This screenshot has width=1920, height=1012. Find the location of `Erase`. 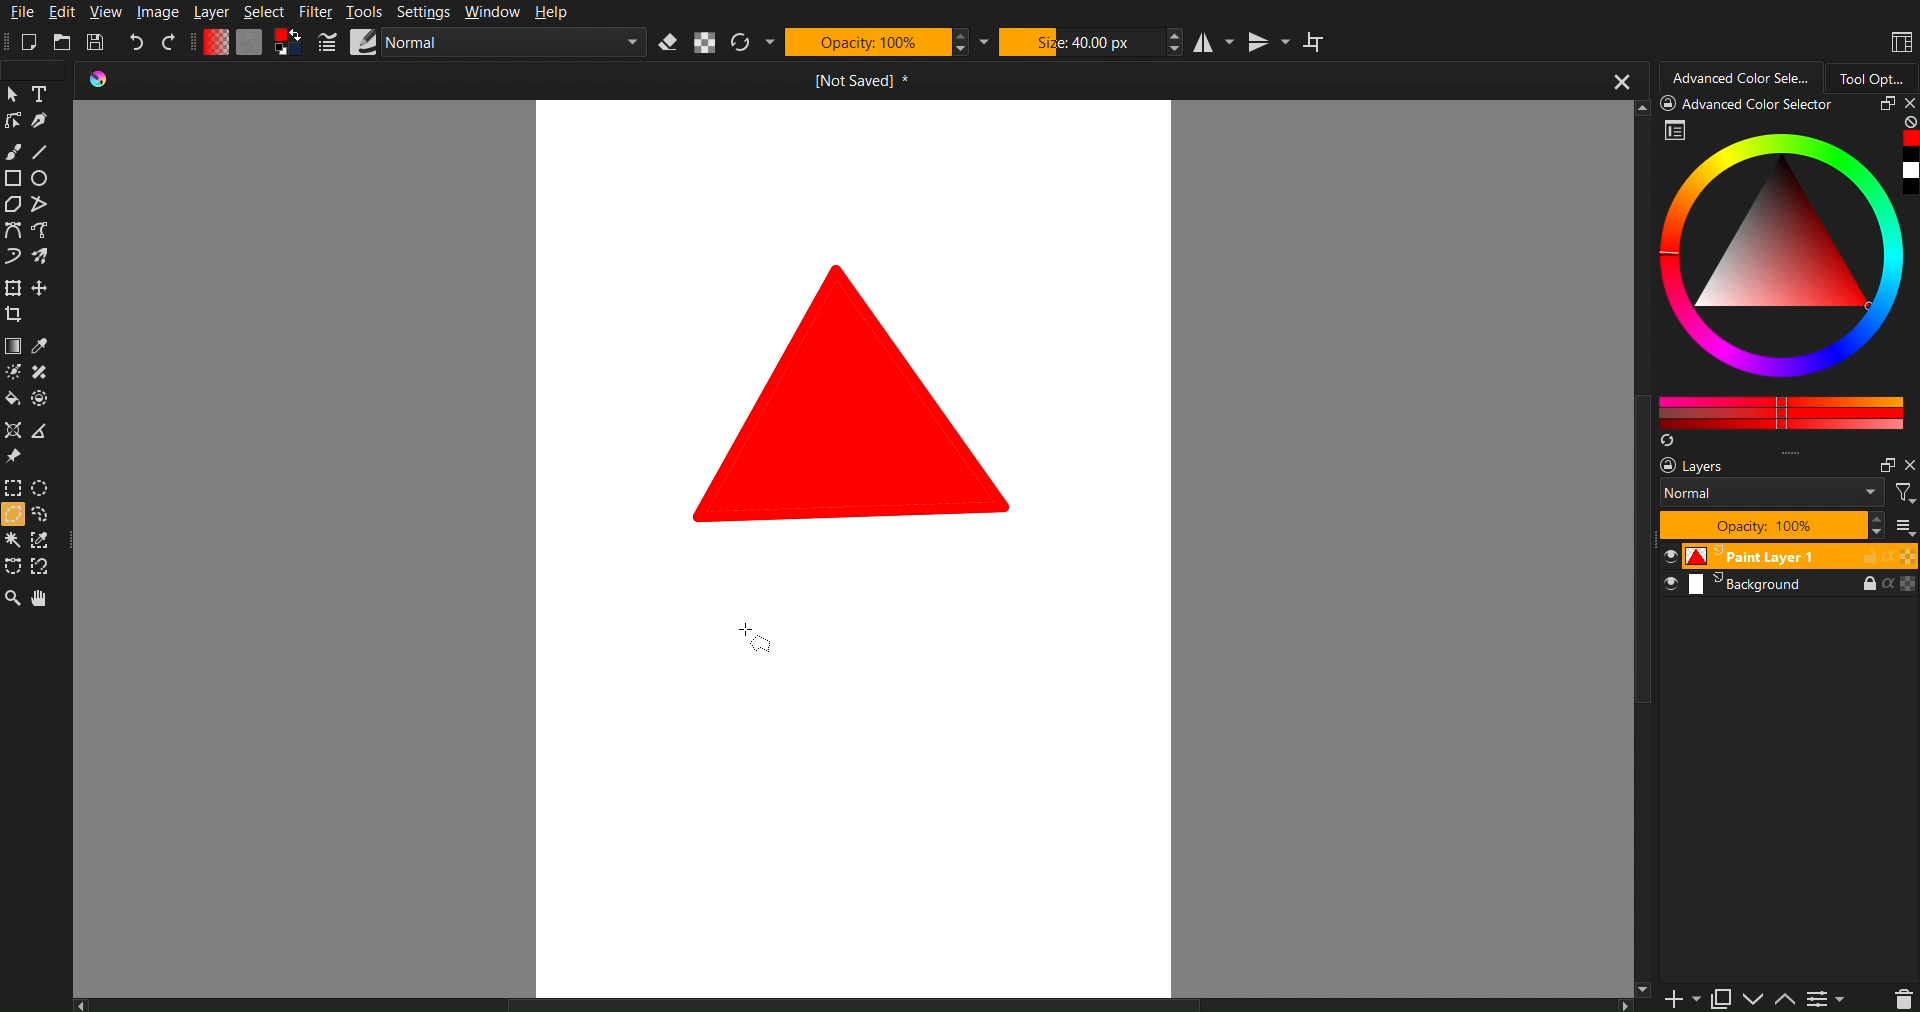

Erase is located at coordinates (667, 39).